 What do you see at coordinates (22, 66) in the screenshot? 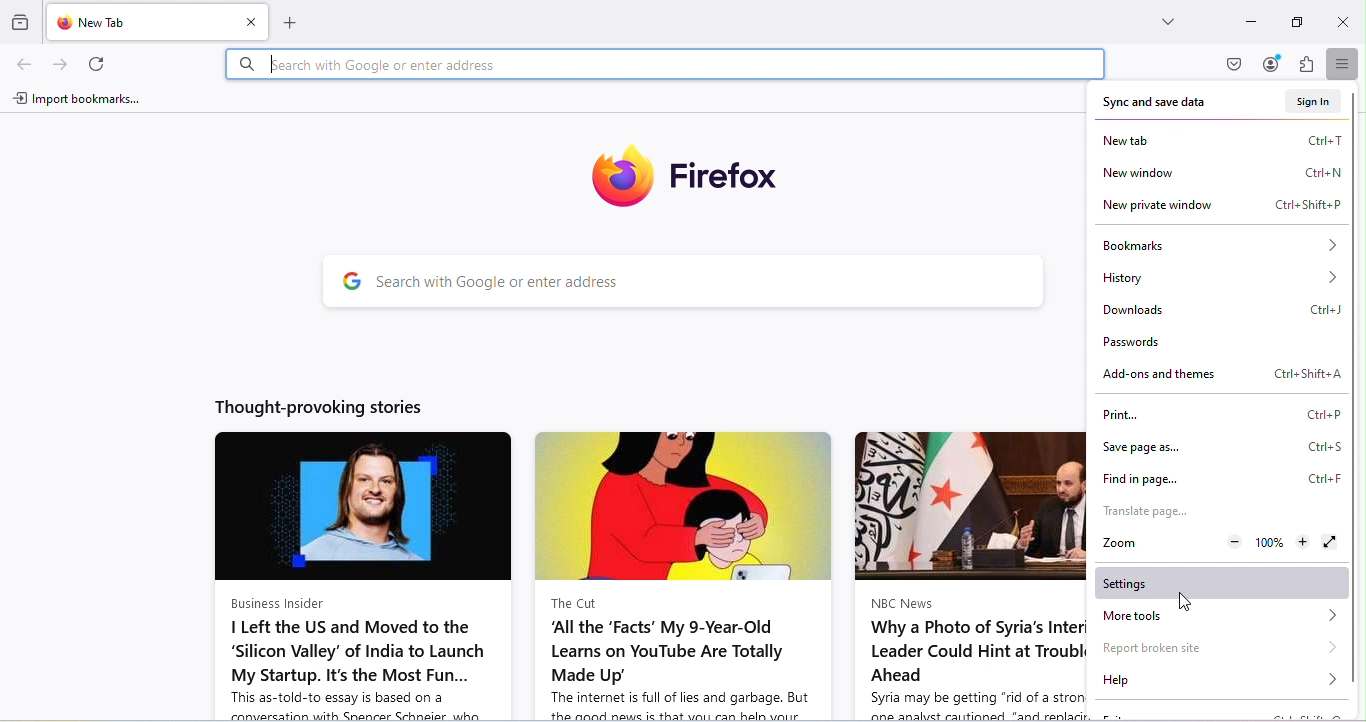
I see `Go back one page` at bounding box center [22, 66].